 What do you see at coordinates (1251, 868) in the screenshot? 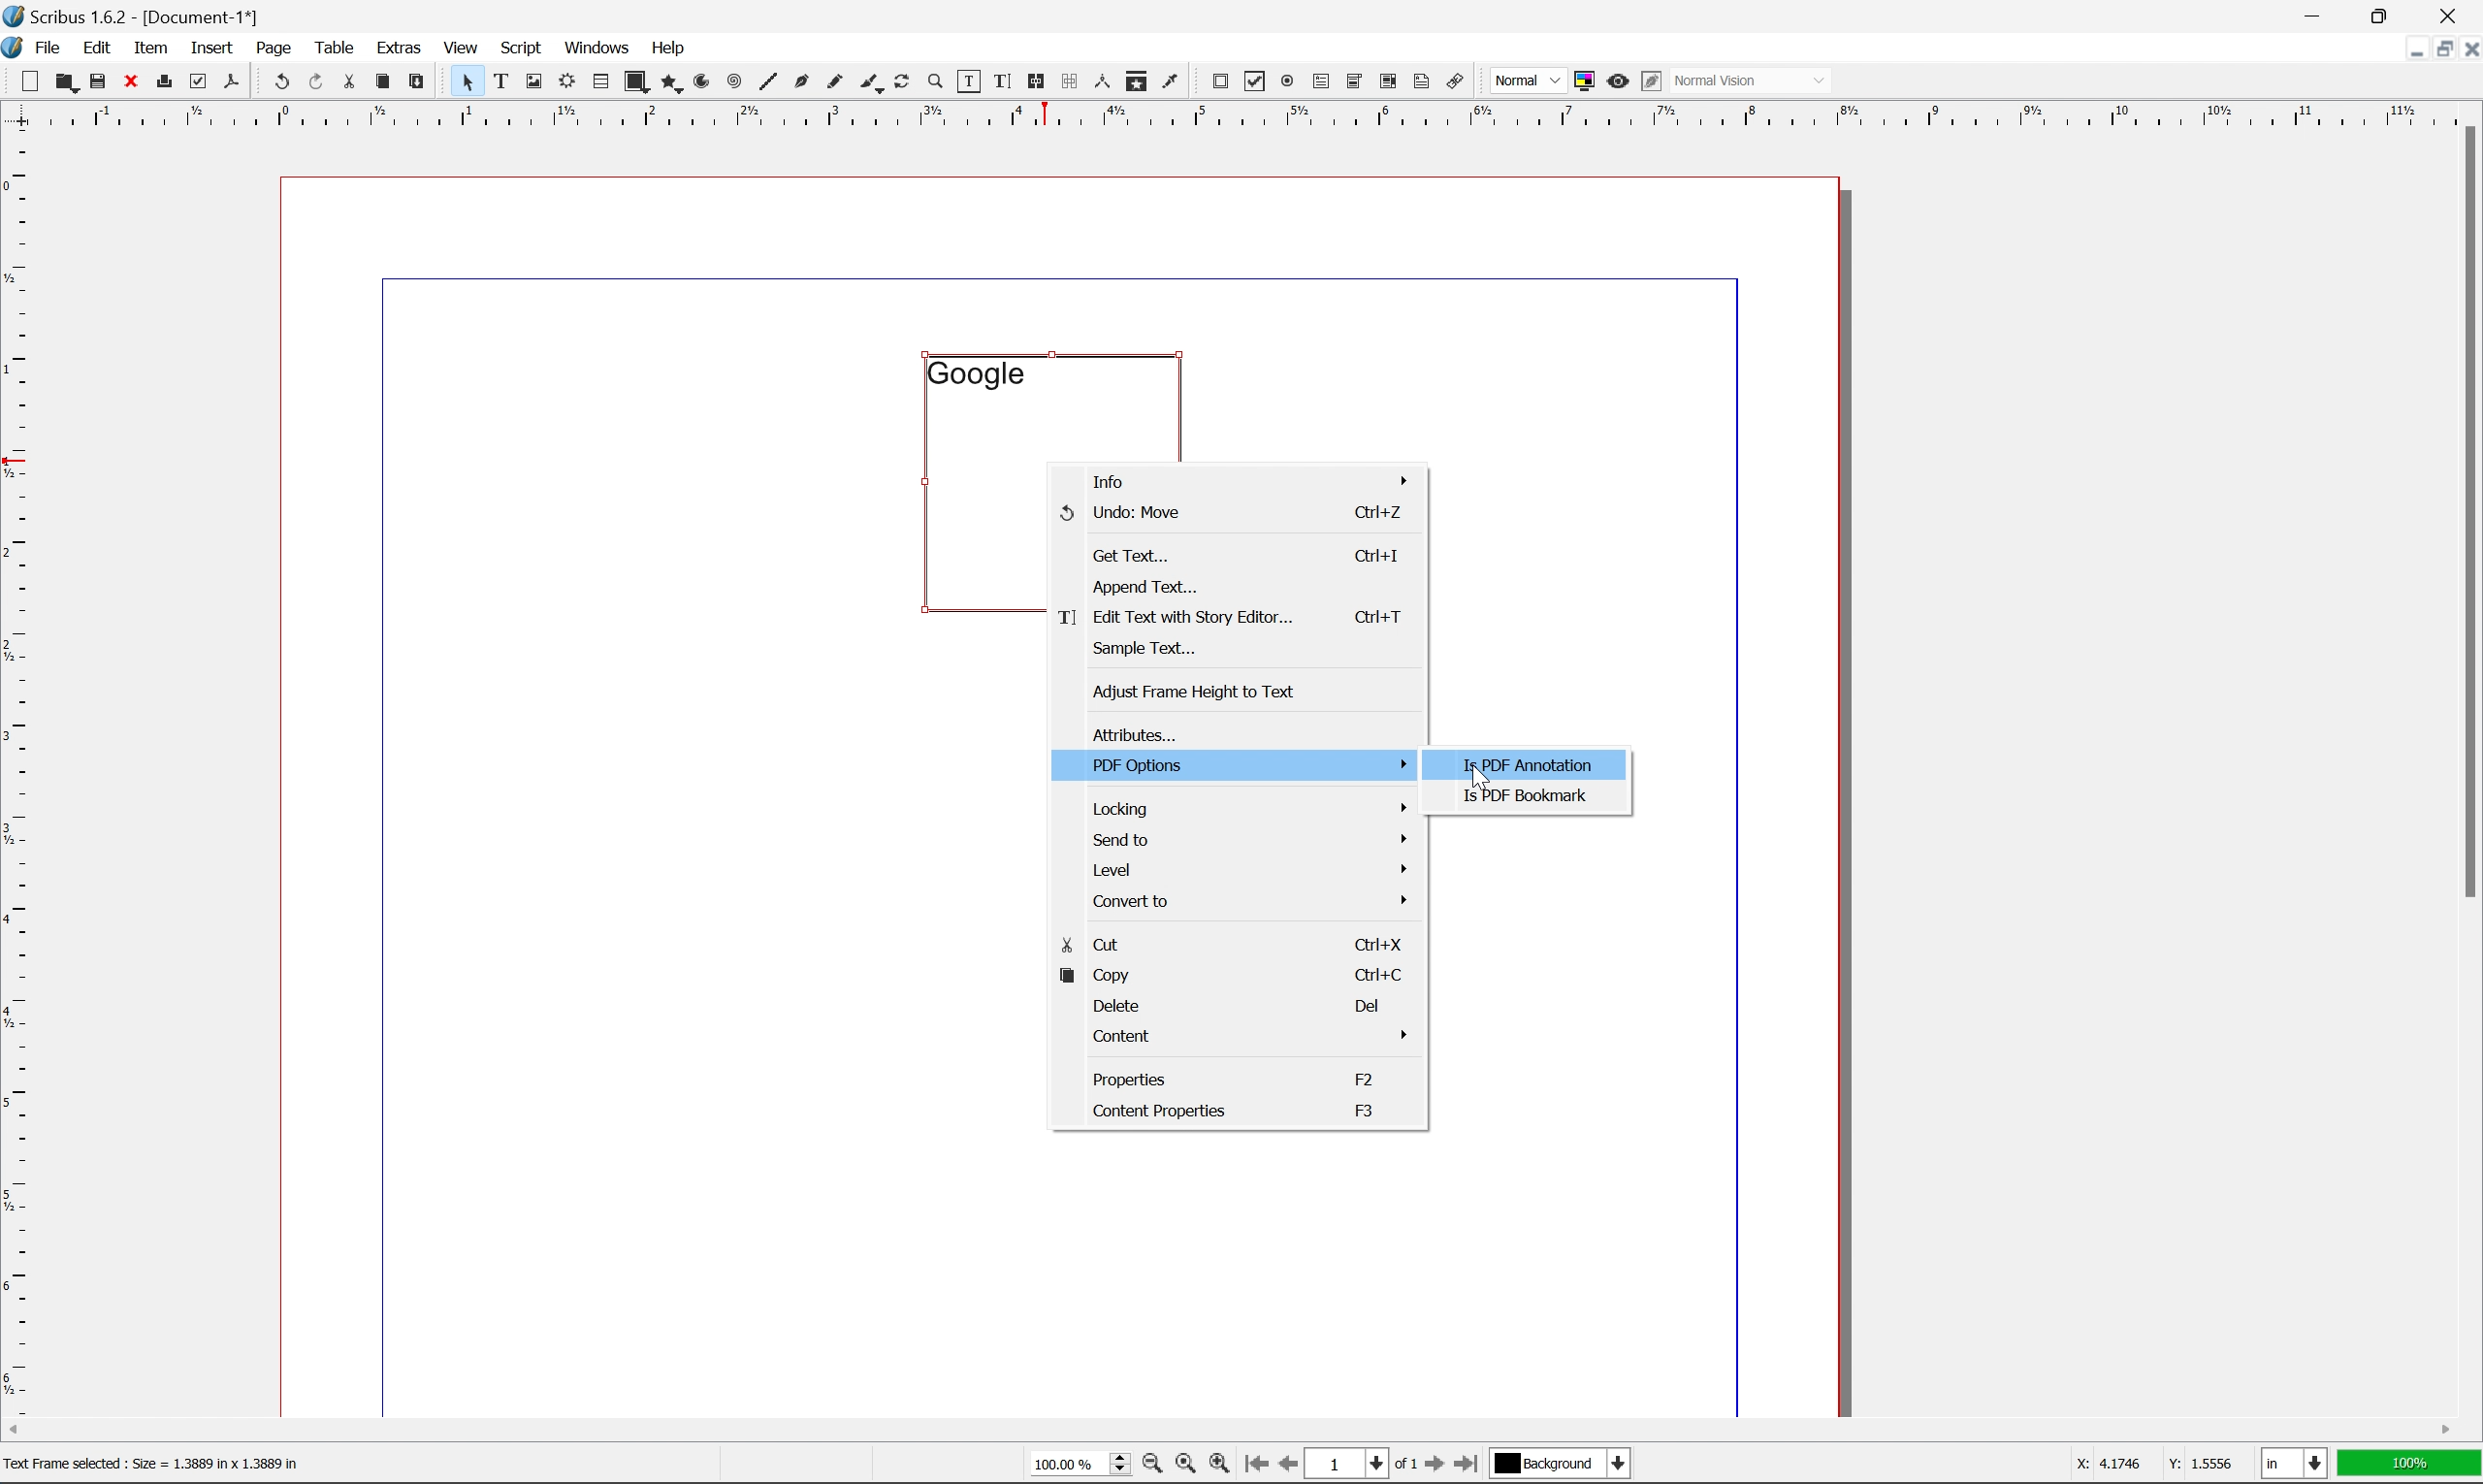
I see `level` at bounding box center [1251, 868].